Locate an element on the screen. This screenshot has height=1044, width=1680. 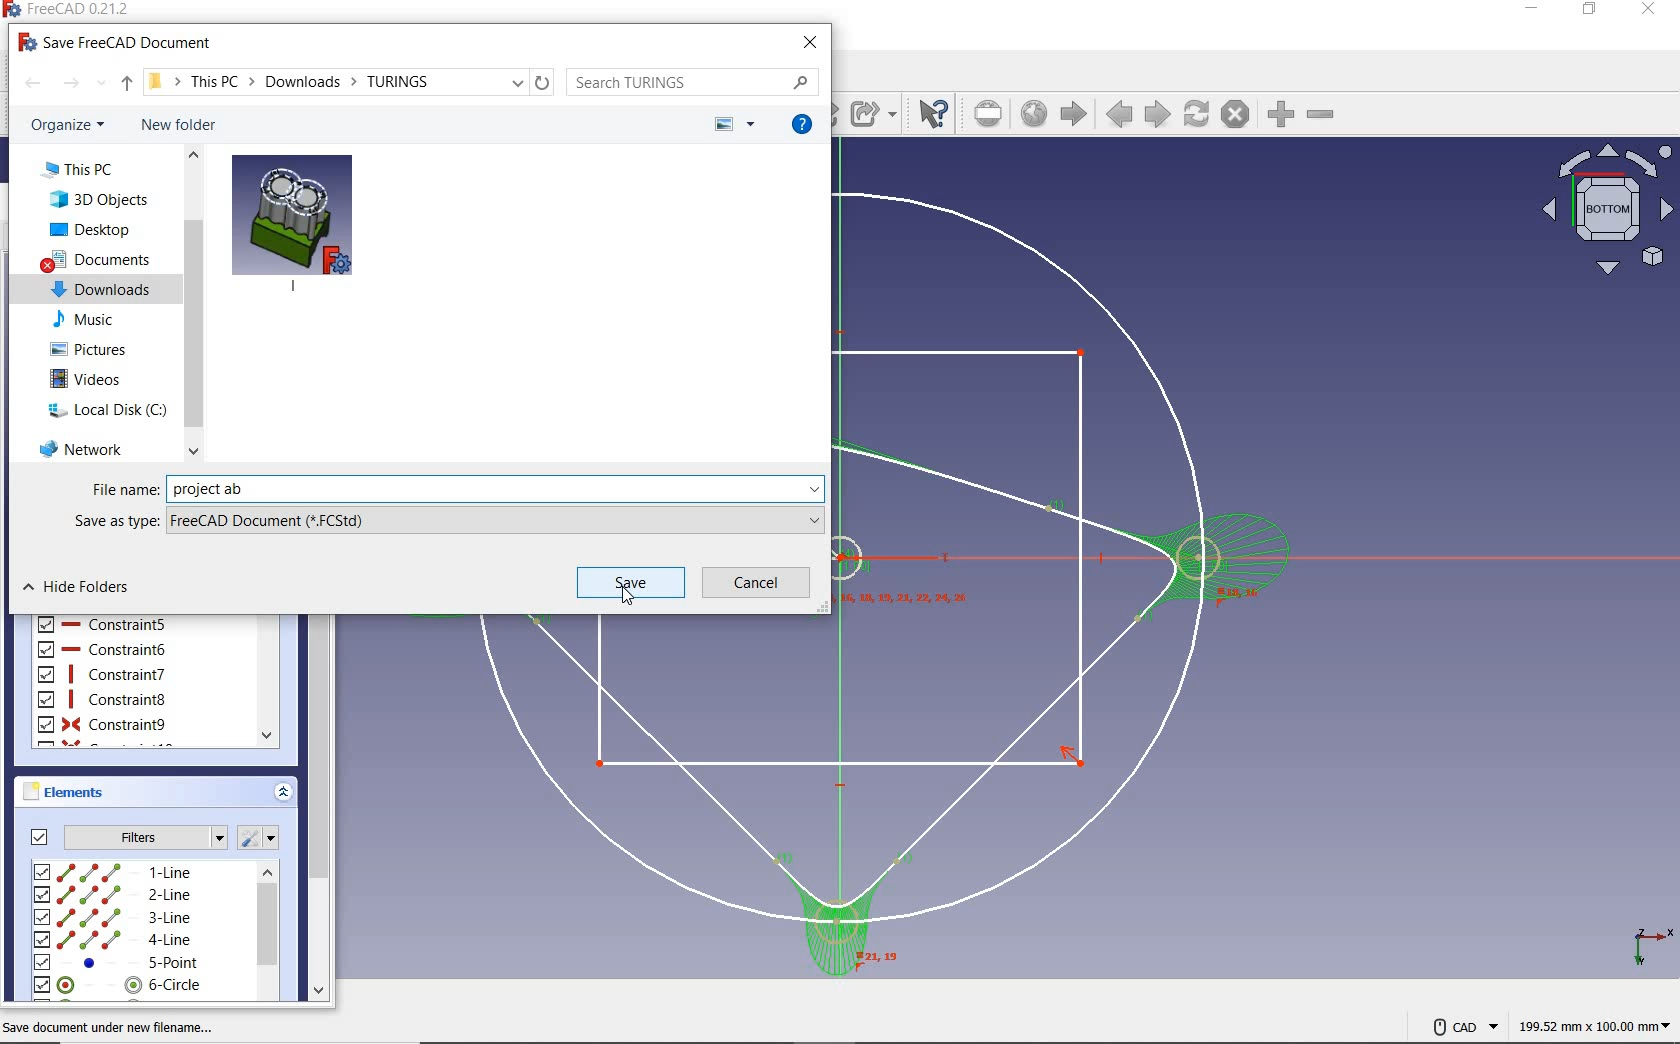
save document under new filename is located at coordinates (112, 1026).